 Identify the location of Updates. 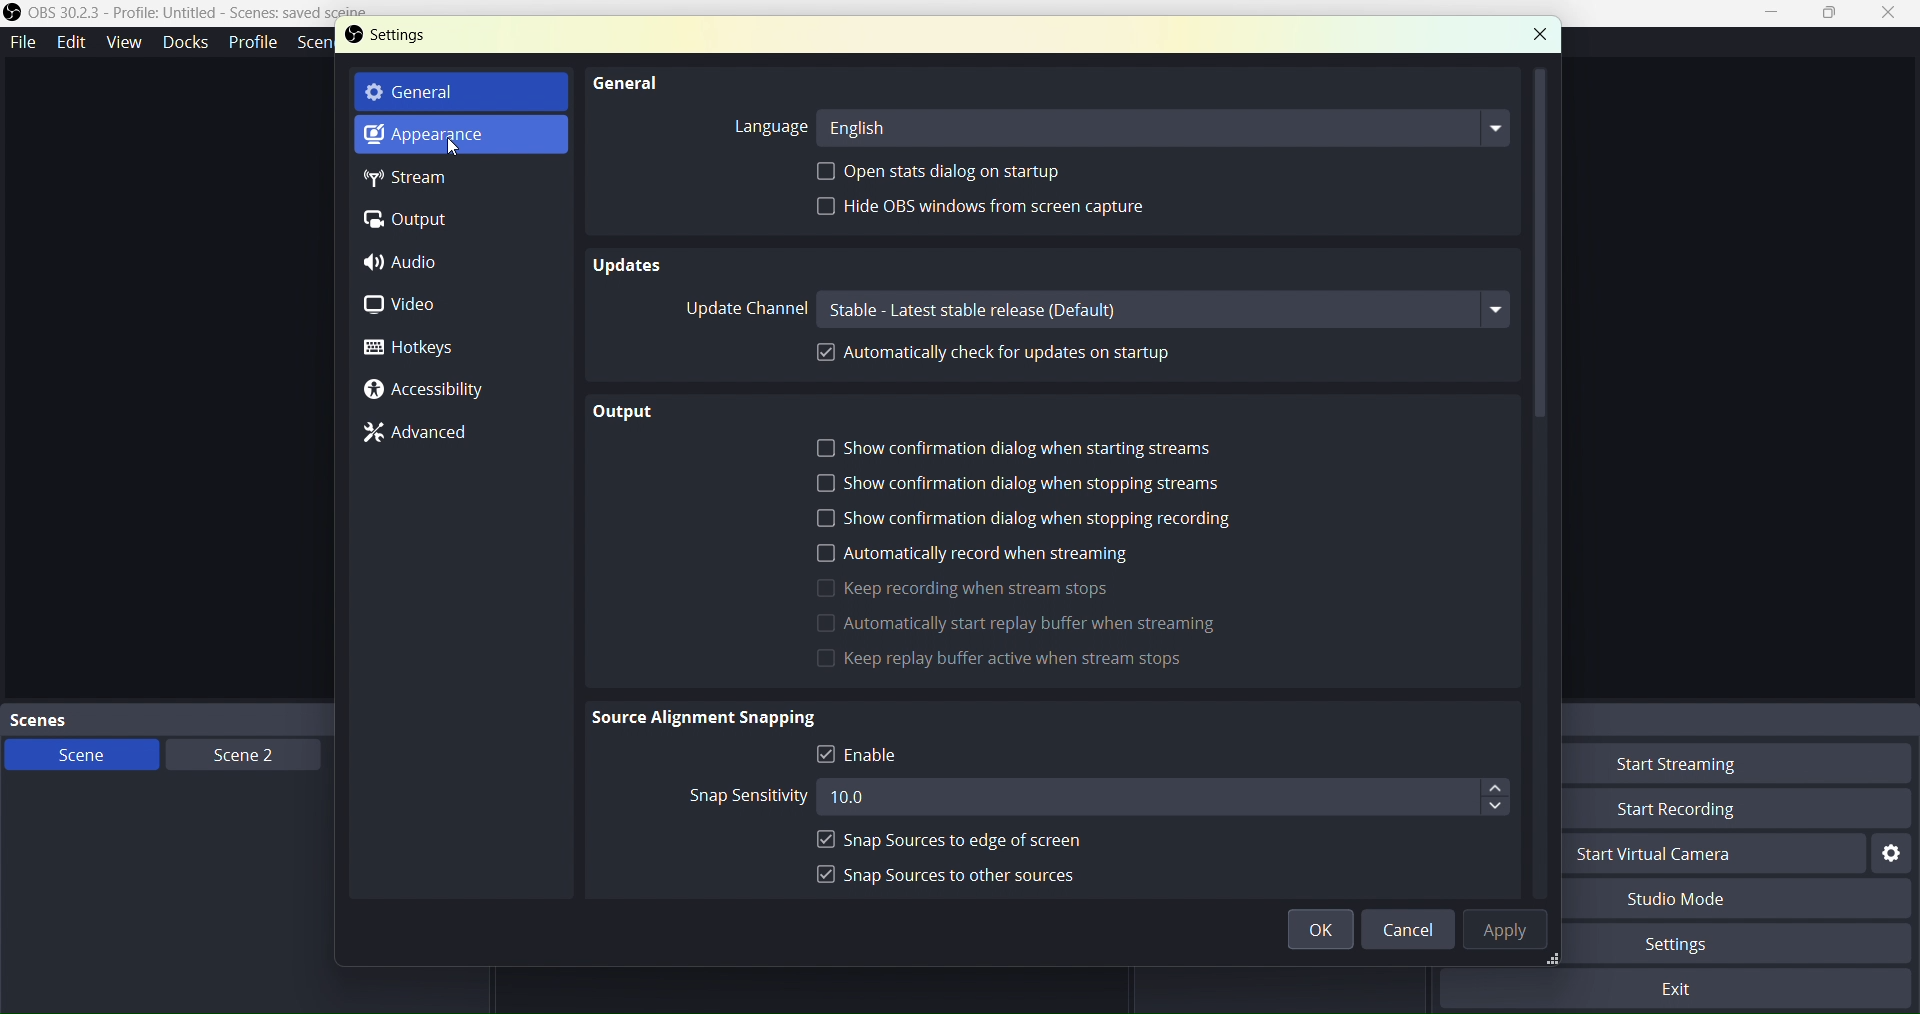
(634, 265).